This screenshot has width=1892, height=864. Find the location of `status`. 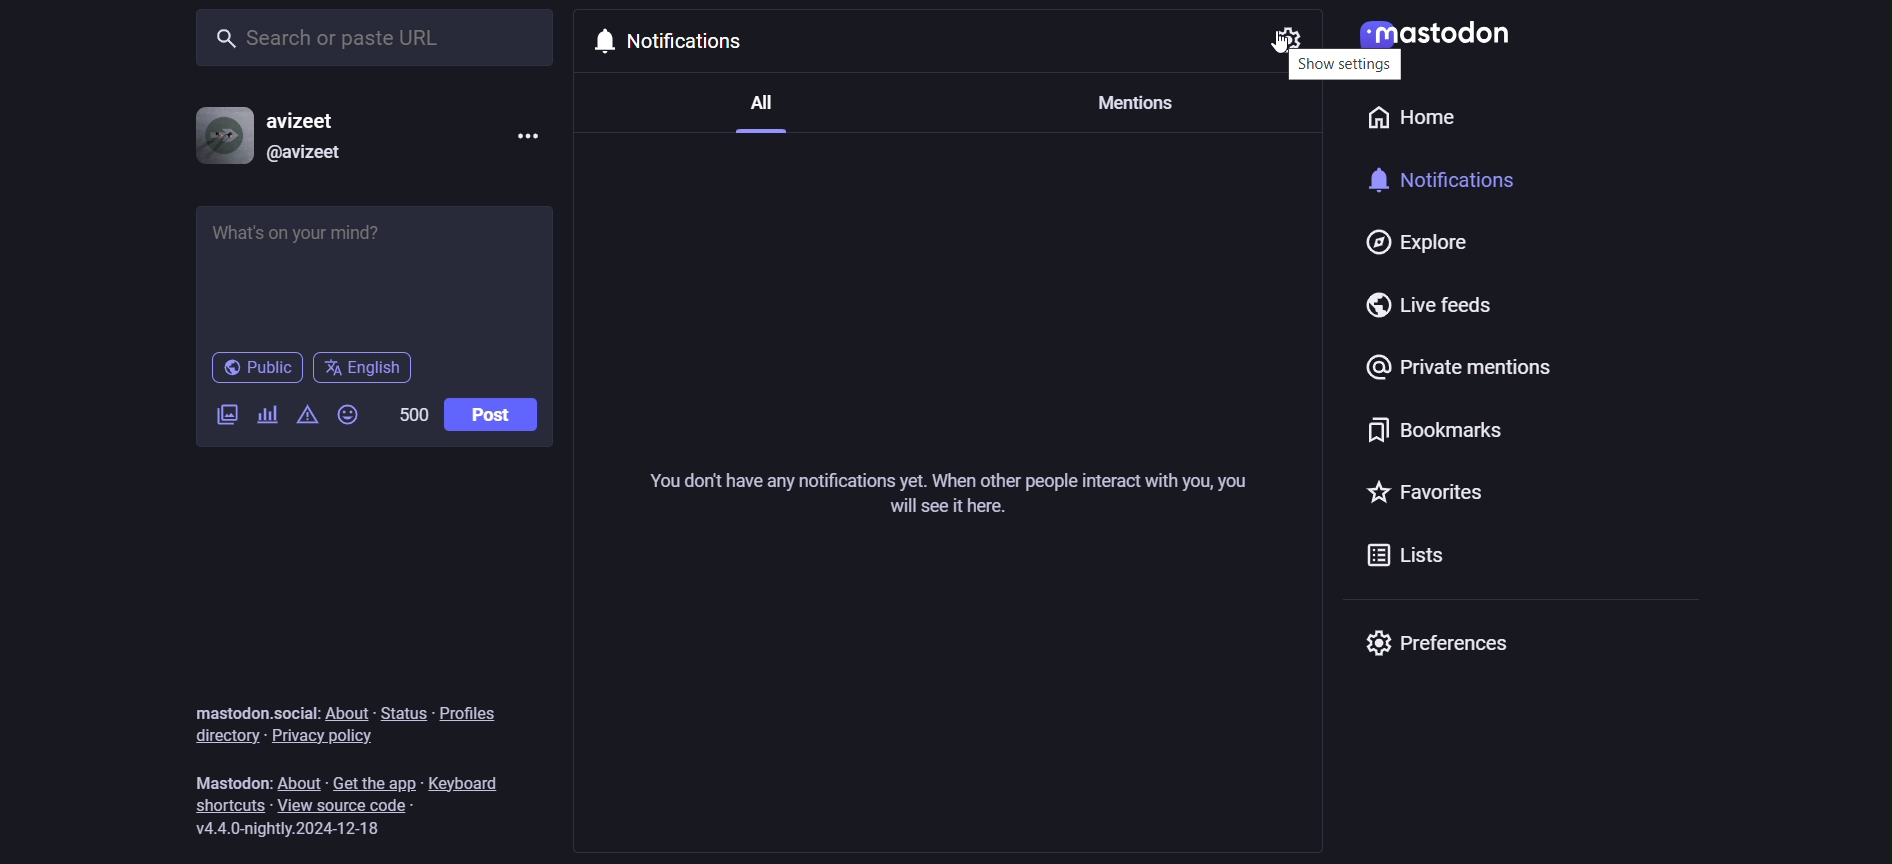

status is located at coordinates (401, 713).